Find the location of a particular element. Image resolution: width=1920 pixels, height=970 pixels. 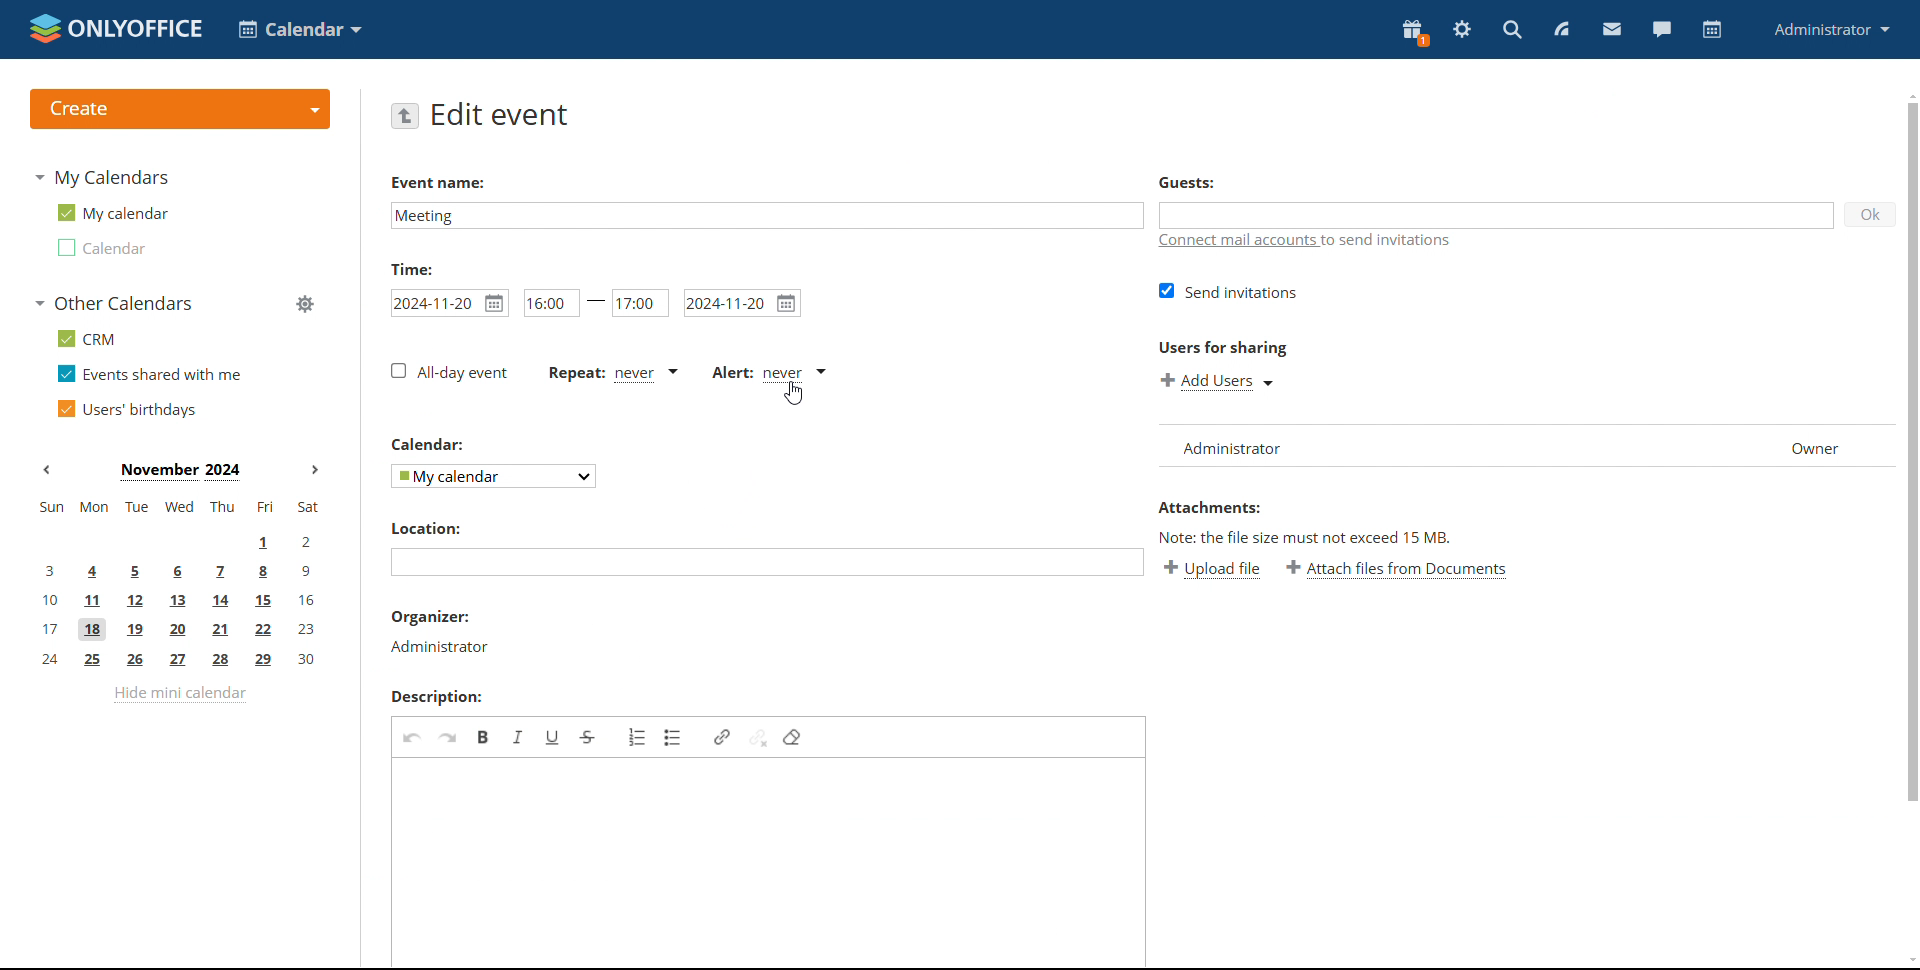

link is located at coordinates (722, 737).